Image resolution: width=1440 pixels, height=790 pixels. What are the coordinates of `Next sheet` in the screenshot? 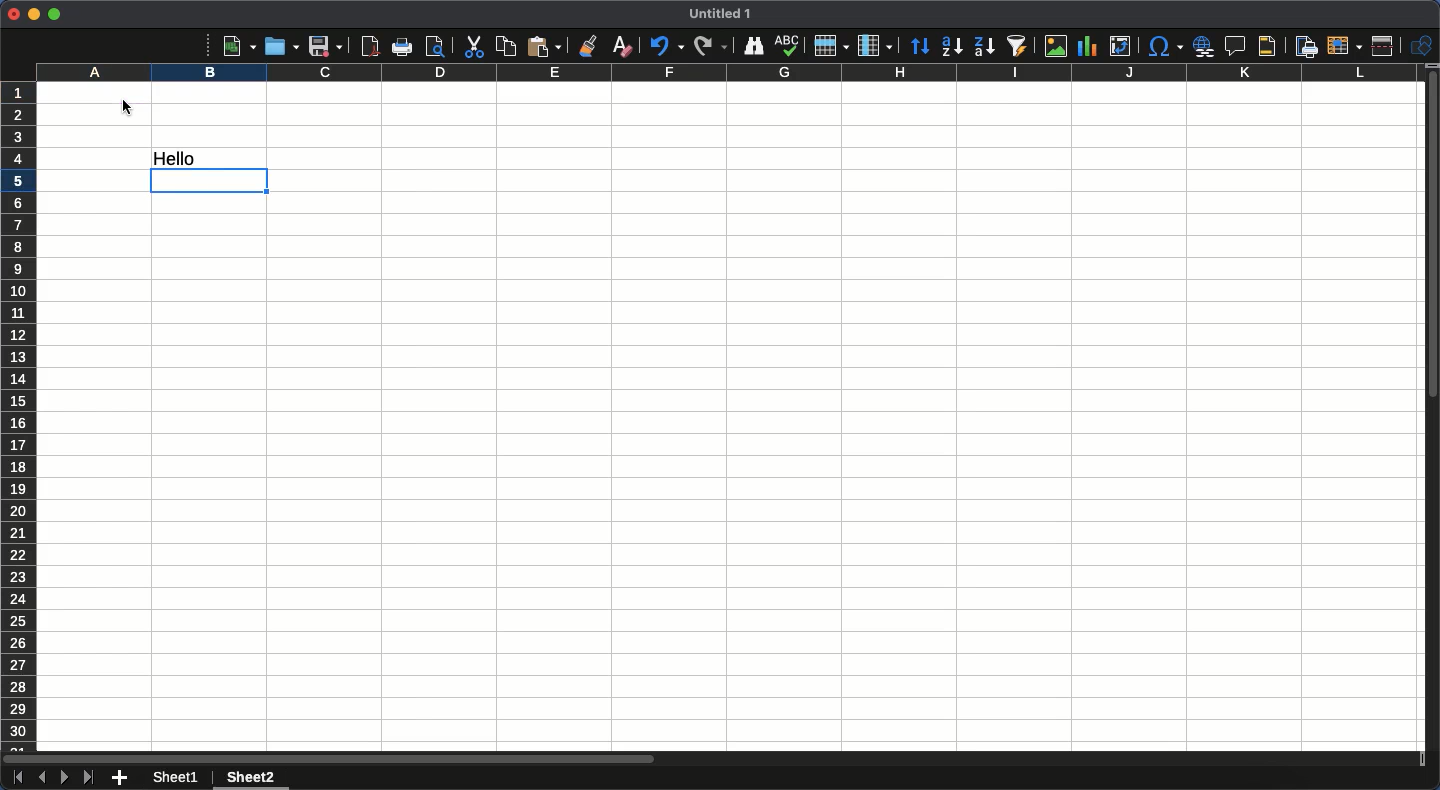 It's located at (65, 778).